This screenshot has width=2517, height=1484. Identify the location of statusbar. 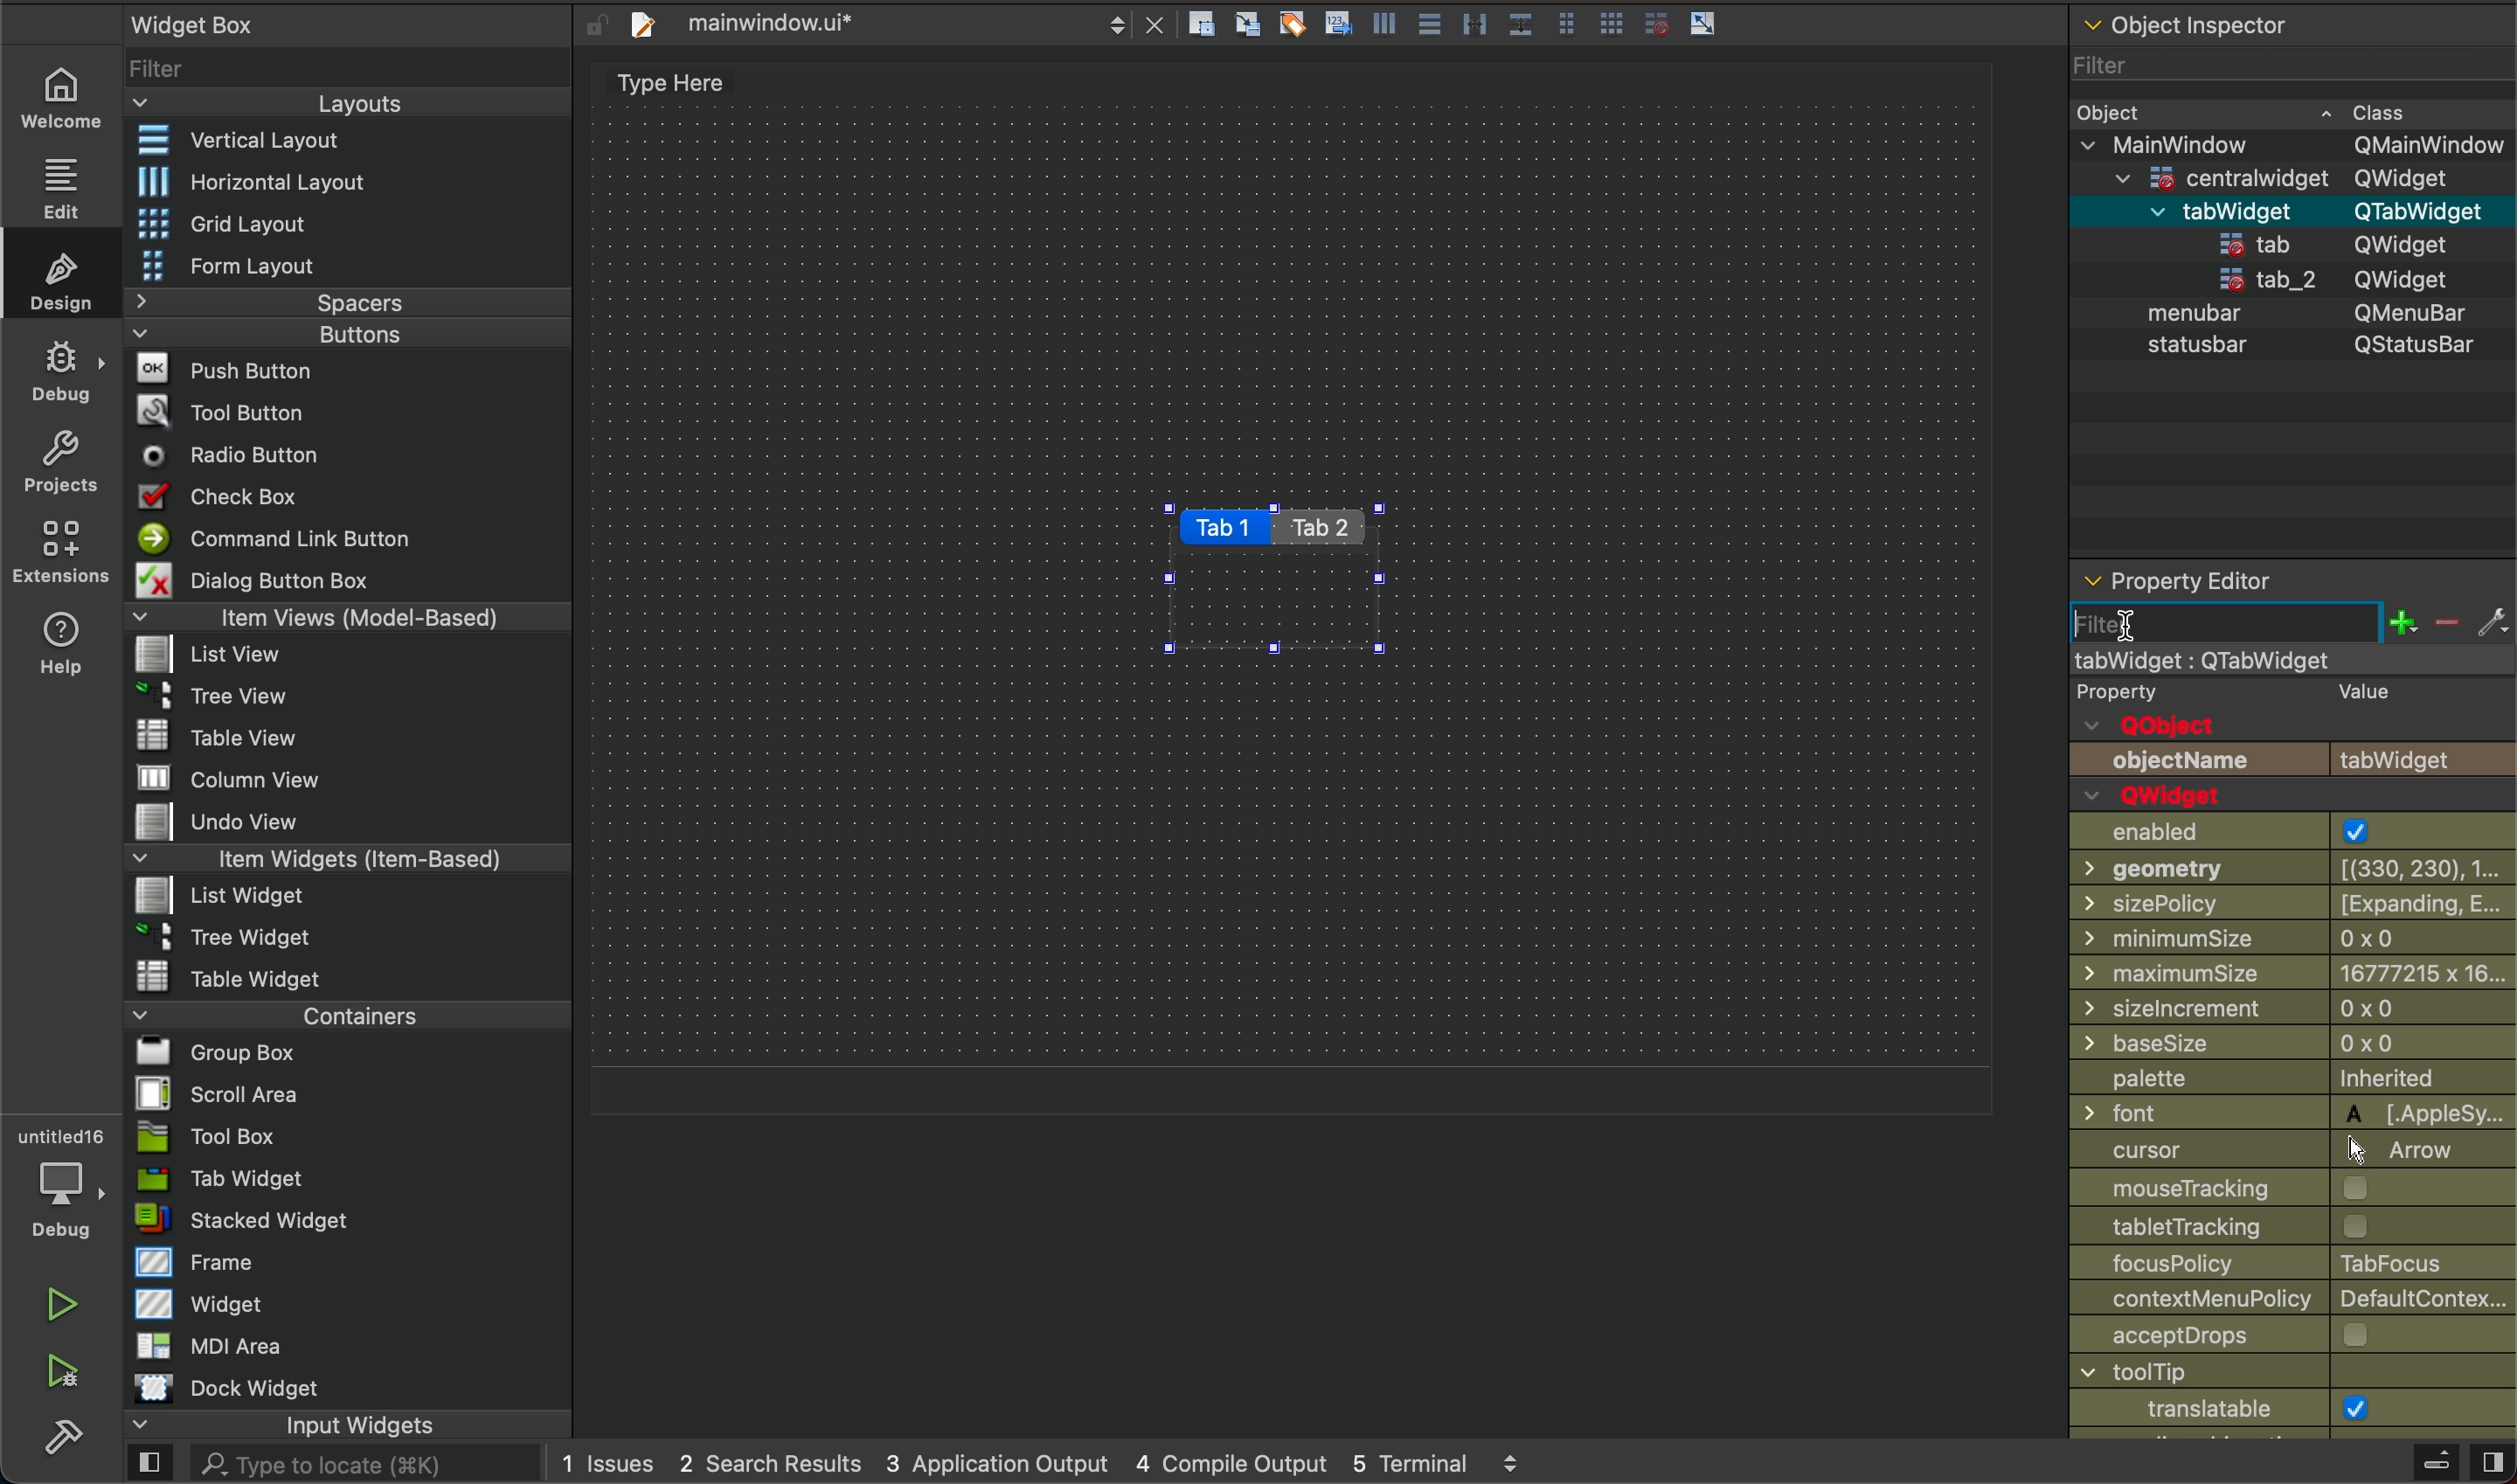
(2202, 349).